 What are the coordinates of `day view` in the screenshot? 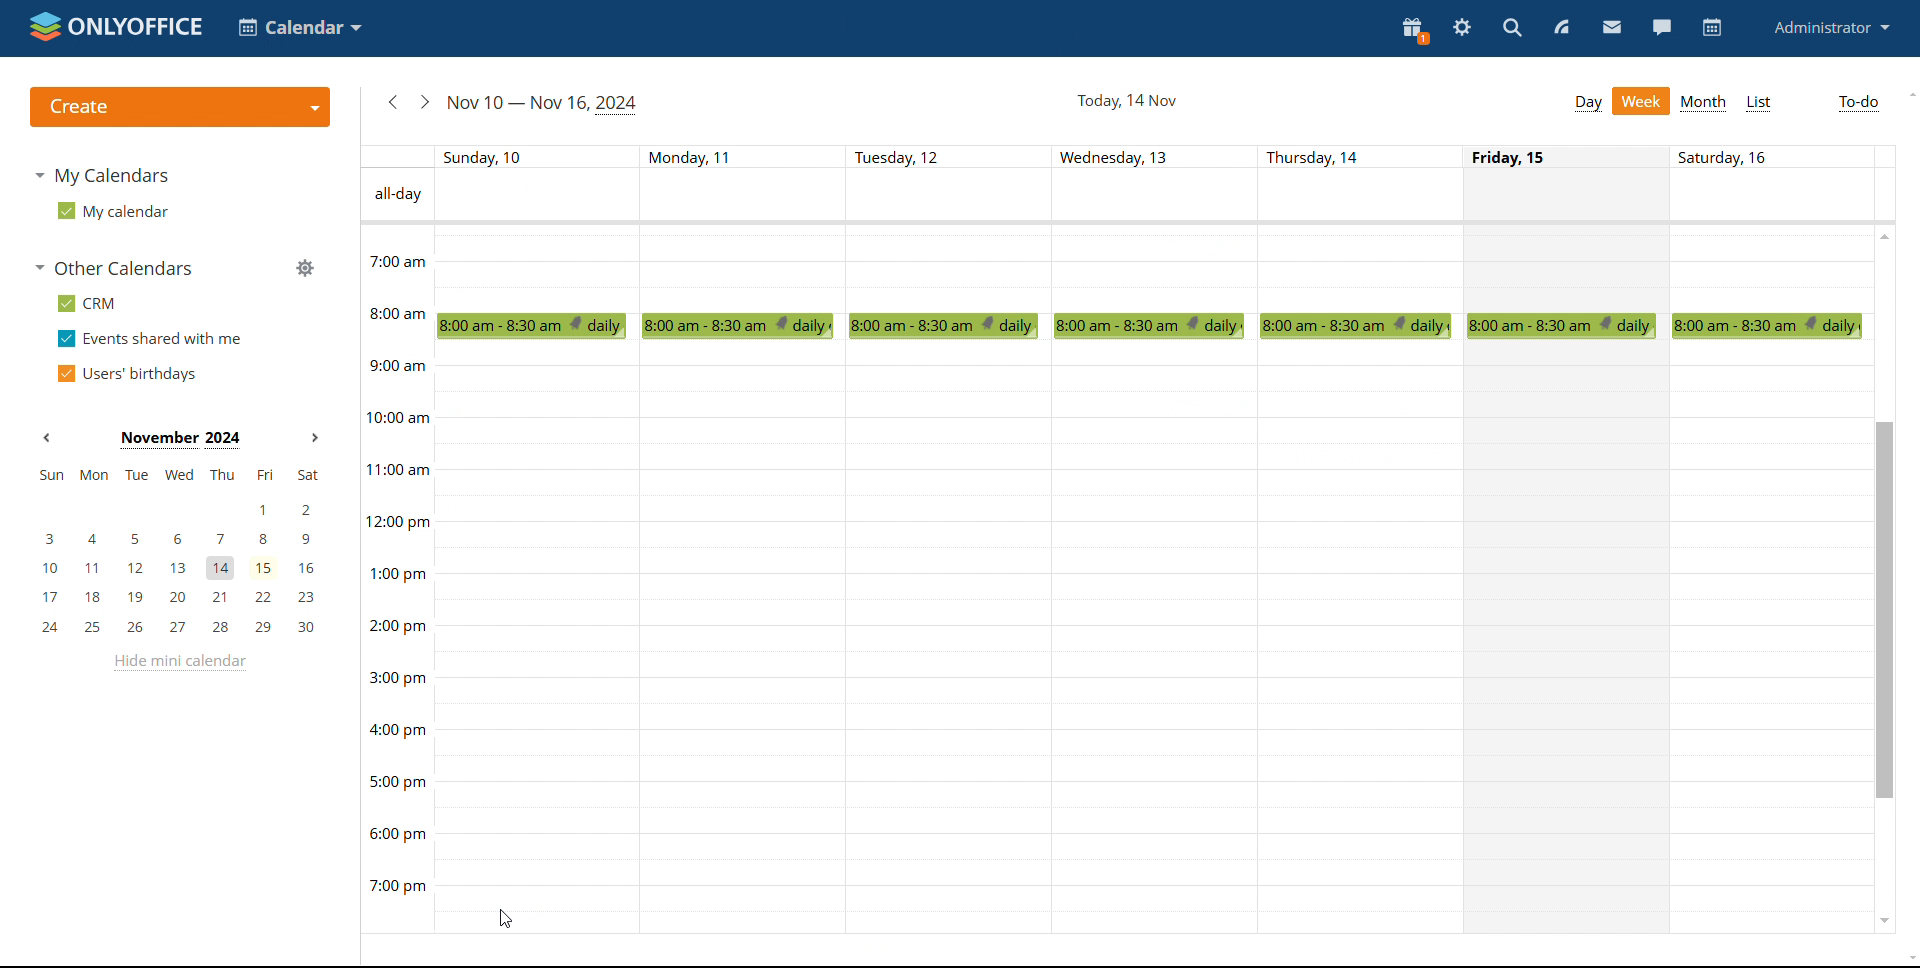 It's located at (1588, 104).